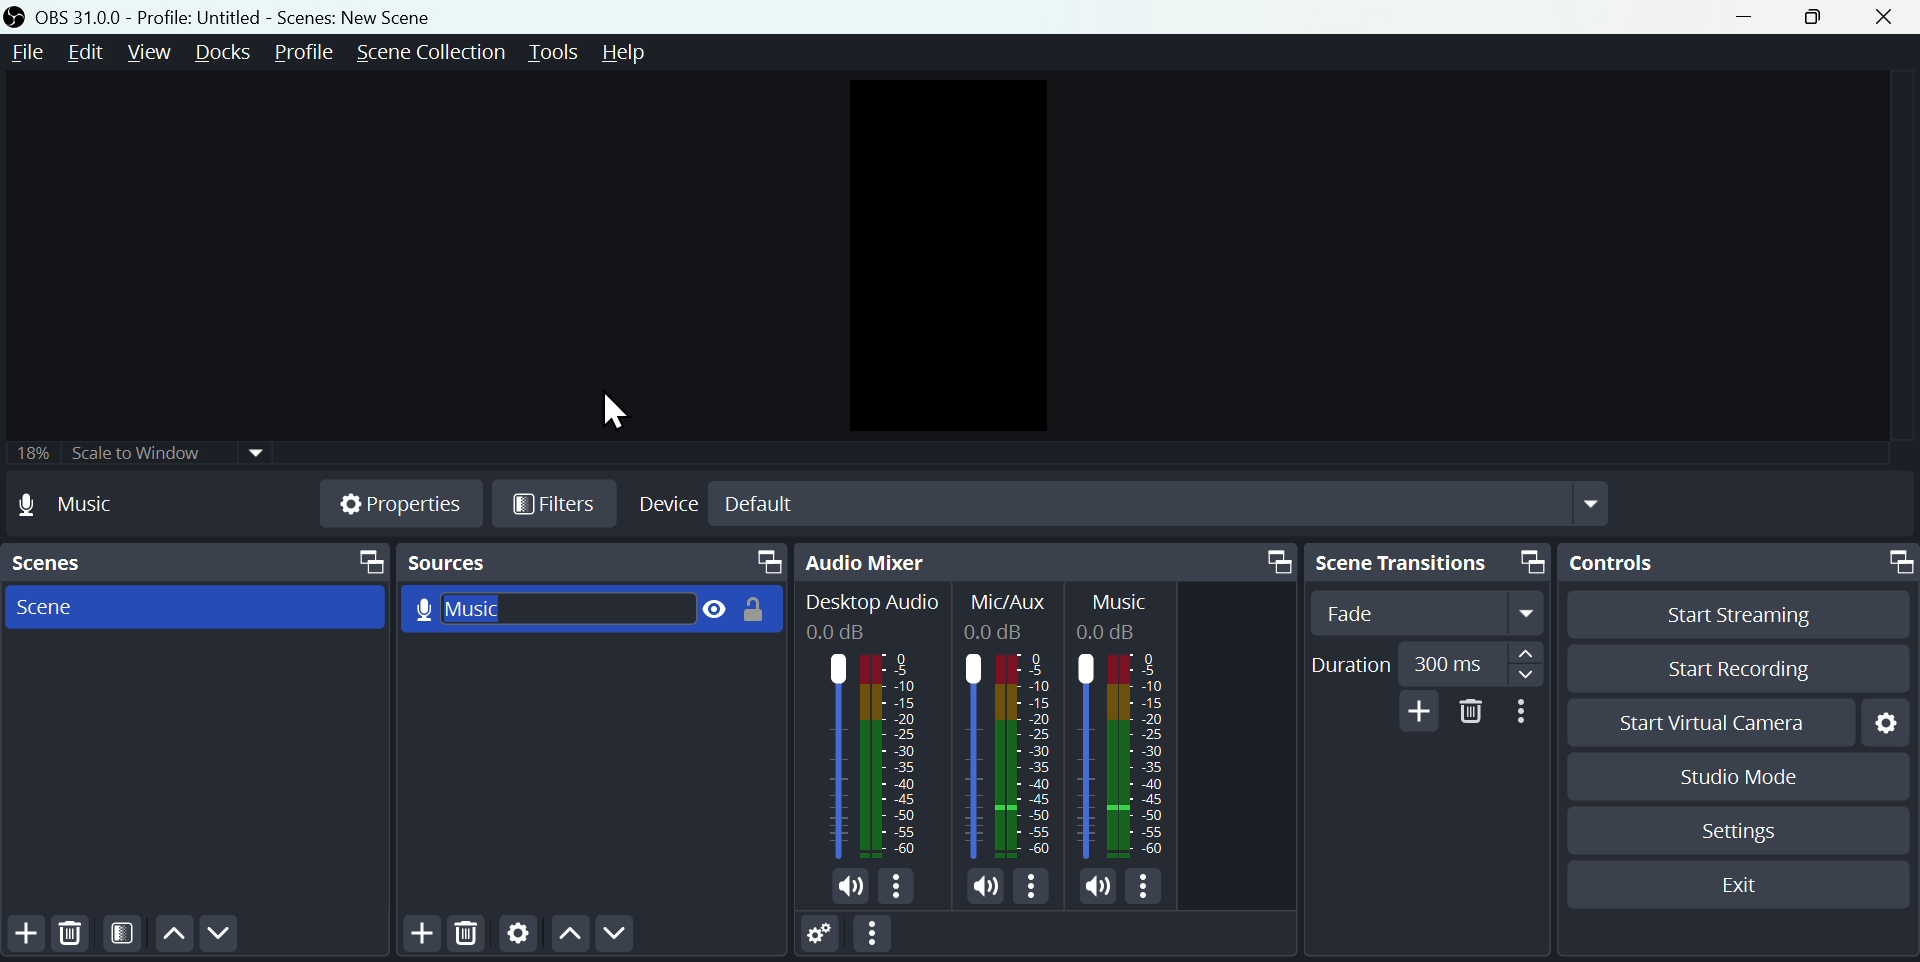 The image size is (1920, 962). Describe the element at coordinates (821, 936) in the screenshot. I see `Settings` at that location.